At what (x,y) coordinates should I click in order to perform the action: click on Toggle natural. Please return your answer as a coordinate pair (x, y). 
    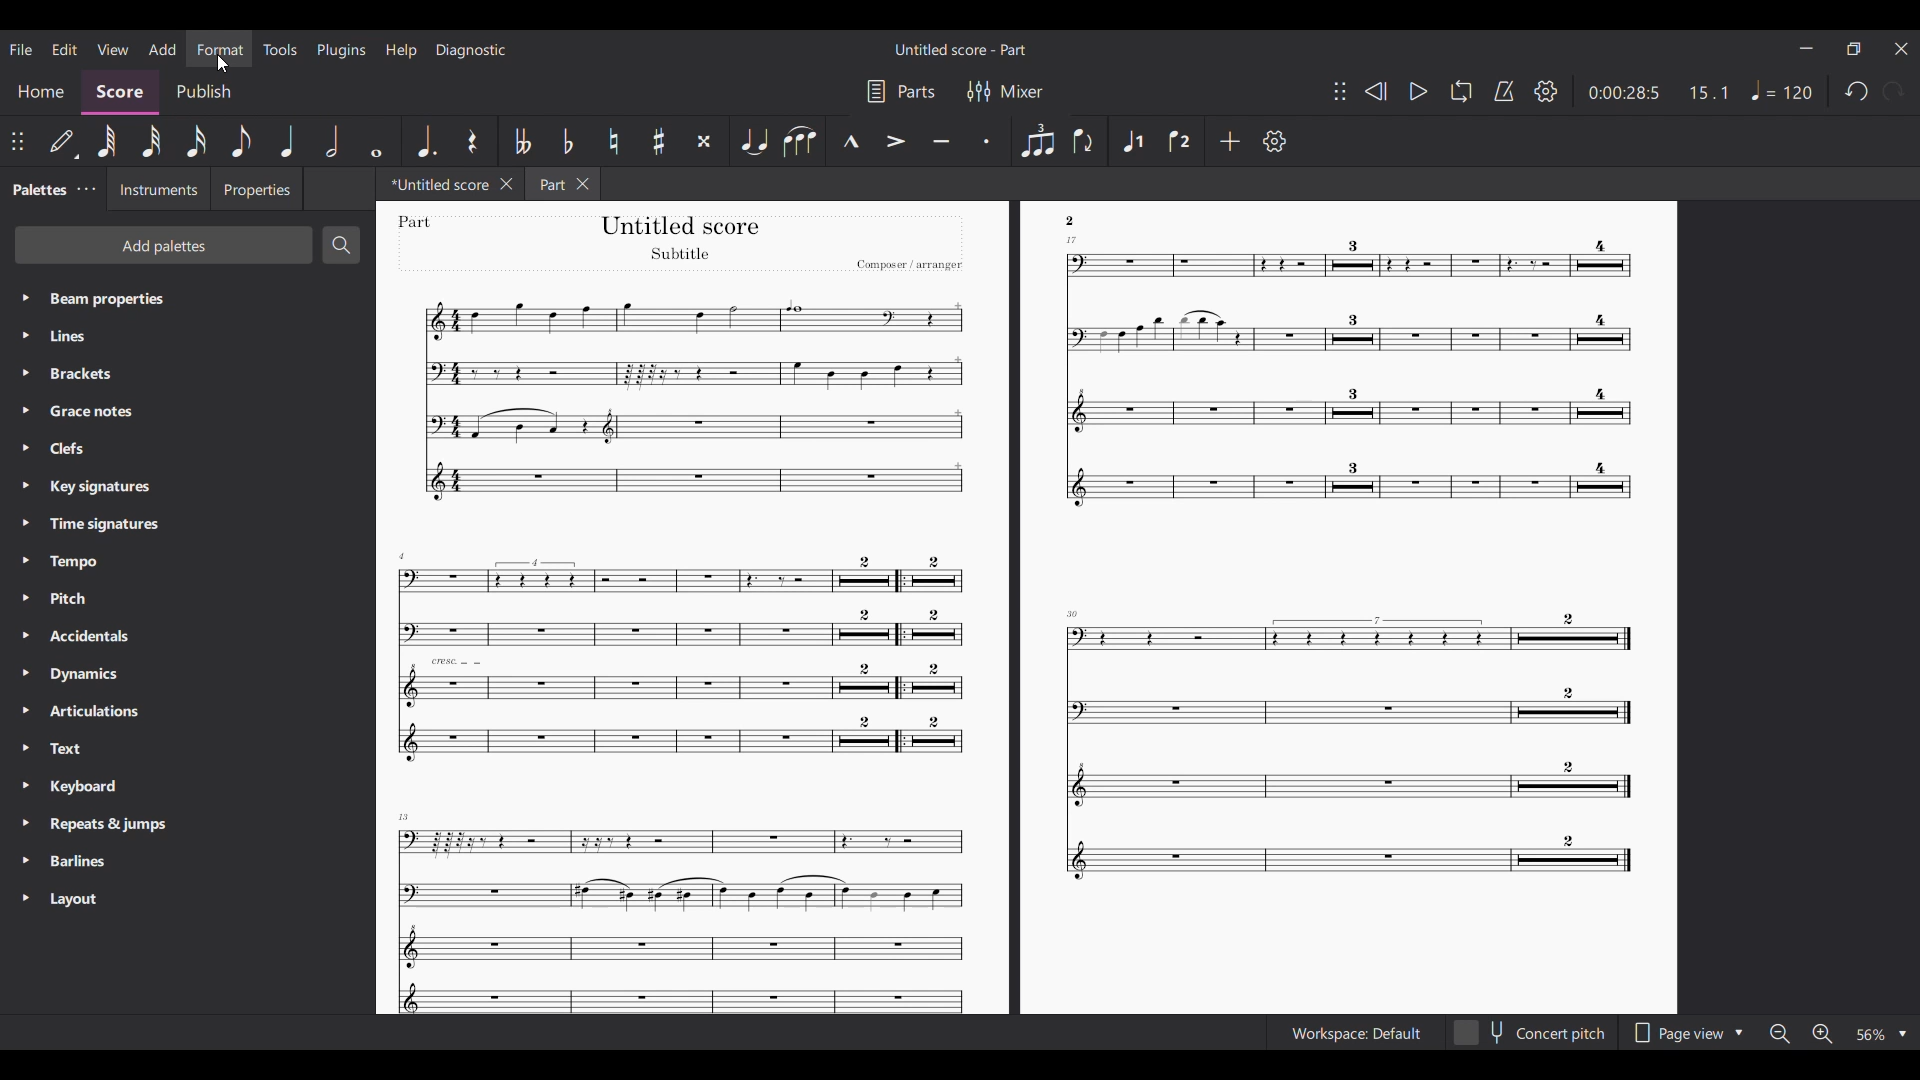
    Looking at the image, I should click on (614, 141).